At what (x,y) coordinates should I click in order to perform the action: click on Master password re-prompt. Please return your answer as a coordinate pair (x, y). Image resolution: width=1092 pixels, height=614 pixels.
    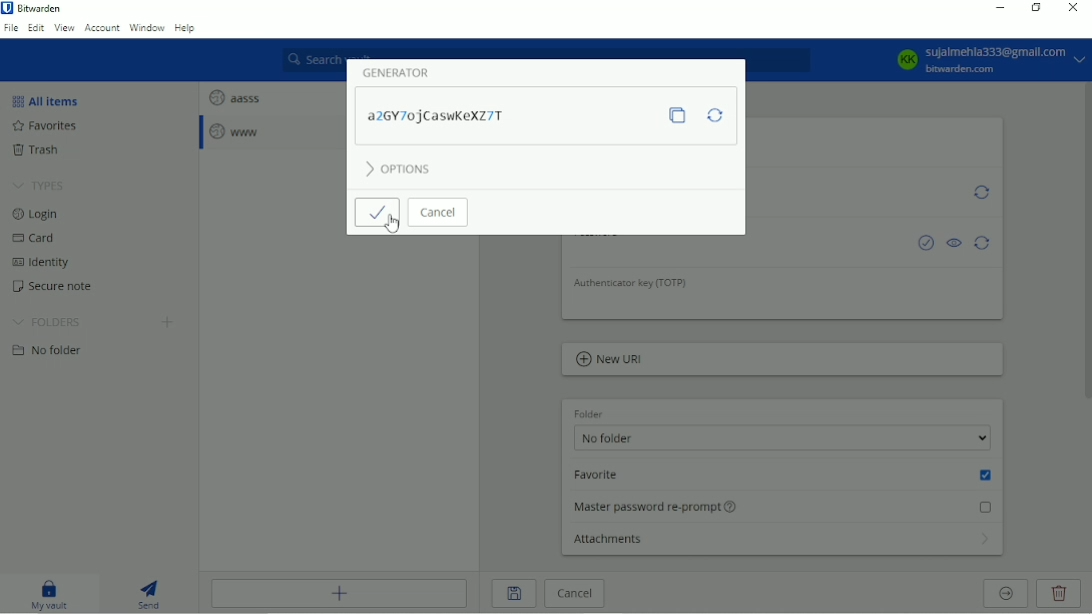
    Looking at the image, I should click on (786, 505).